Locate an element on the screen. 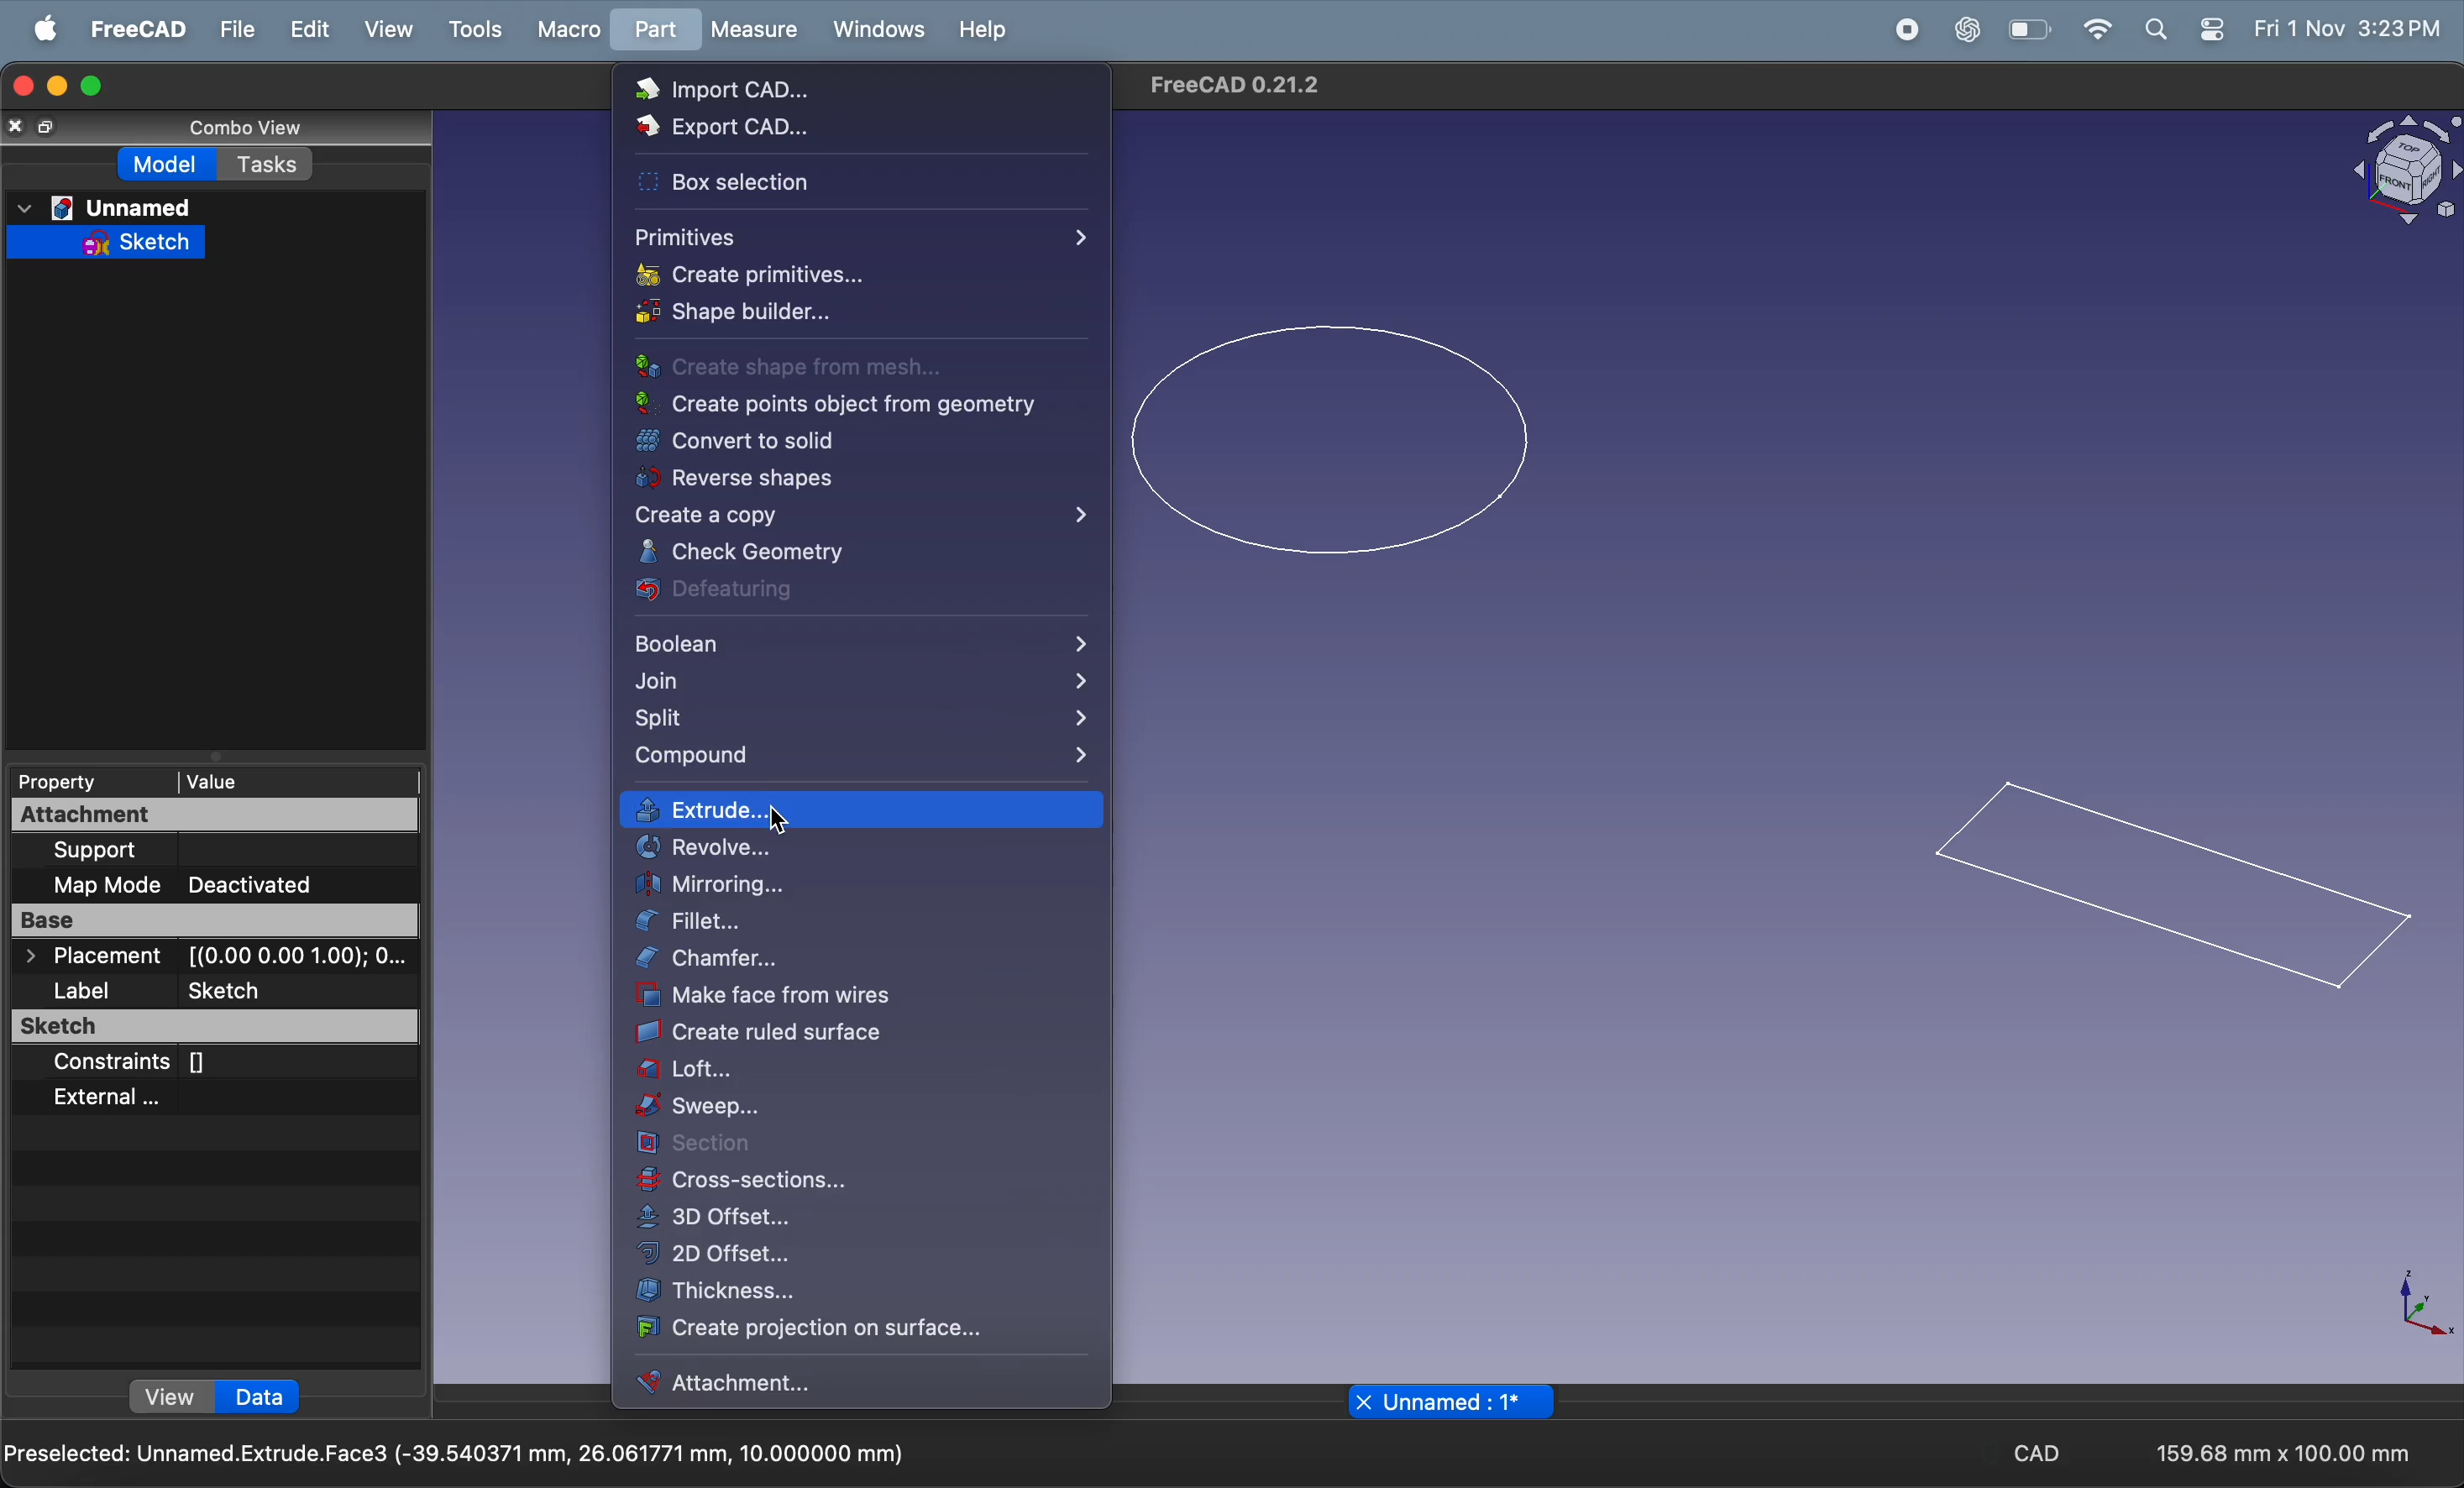 This screenshot has height=1488, width=2464. Attachment... is located at coordinates (777, 1382).